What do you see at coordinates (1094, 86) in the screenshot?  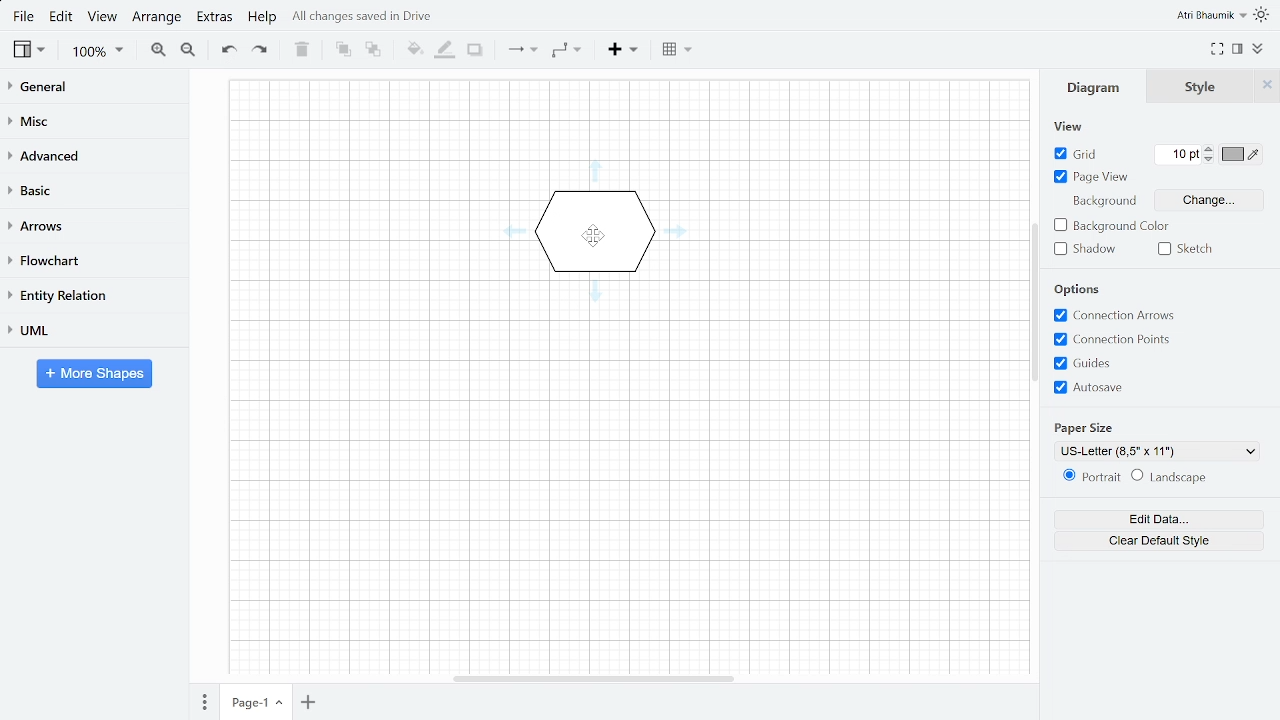 I see `Diagram` at bounding box center [1094, 86].